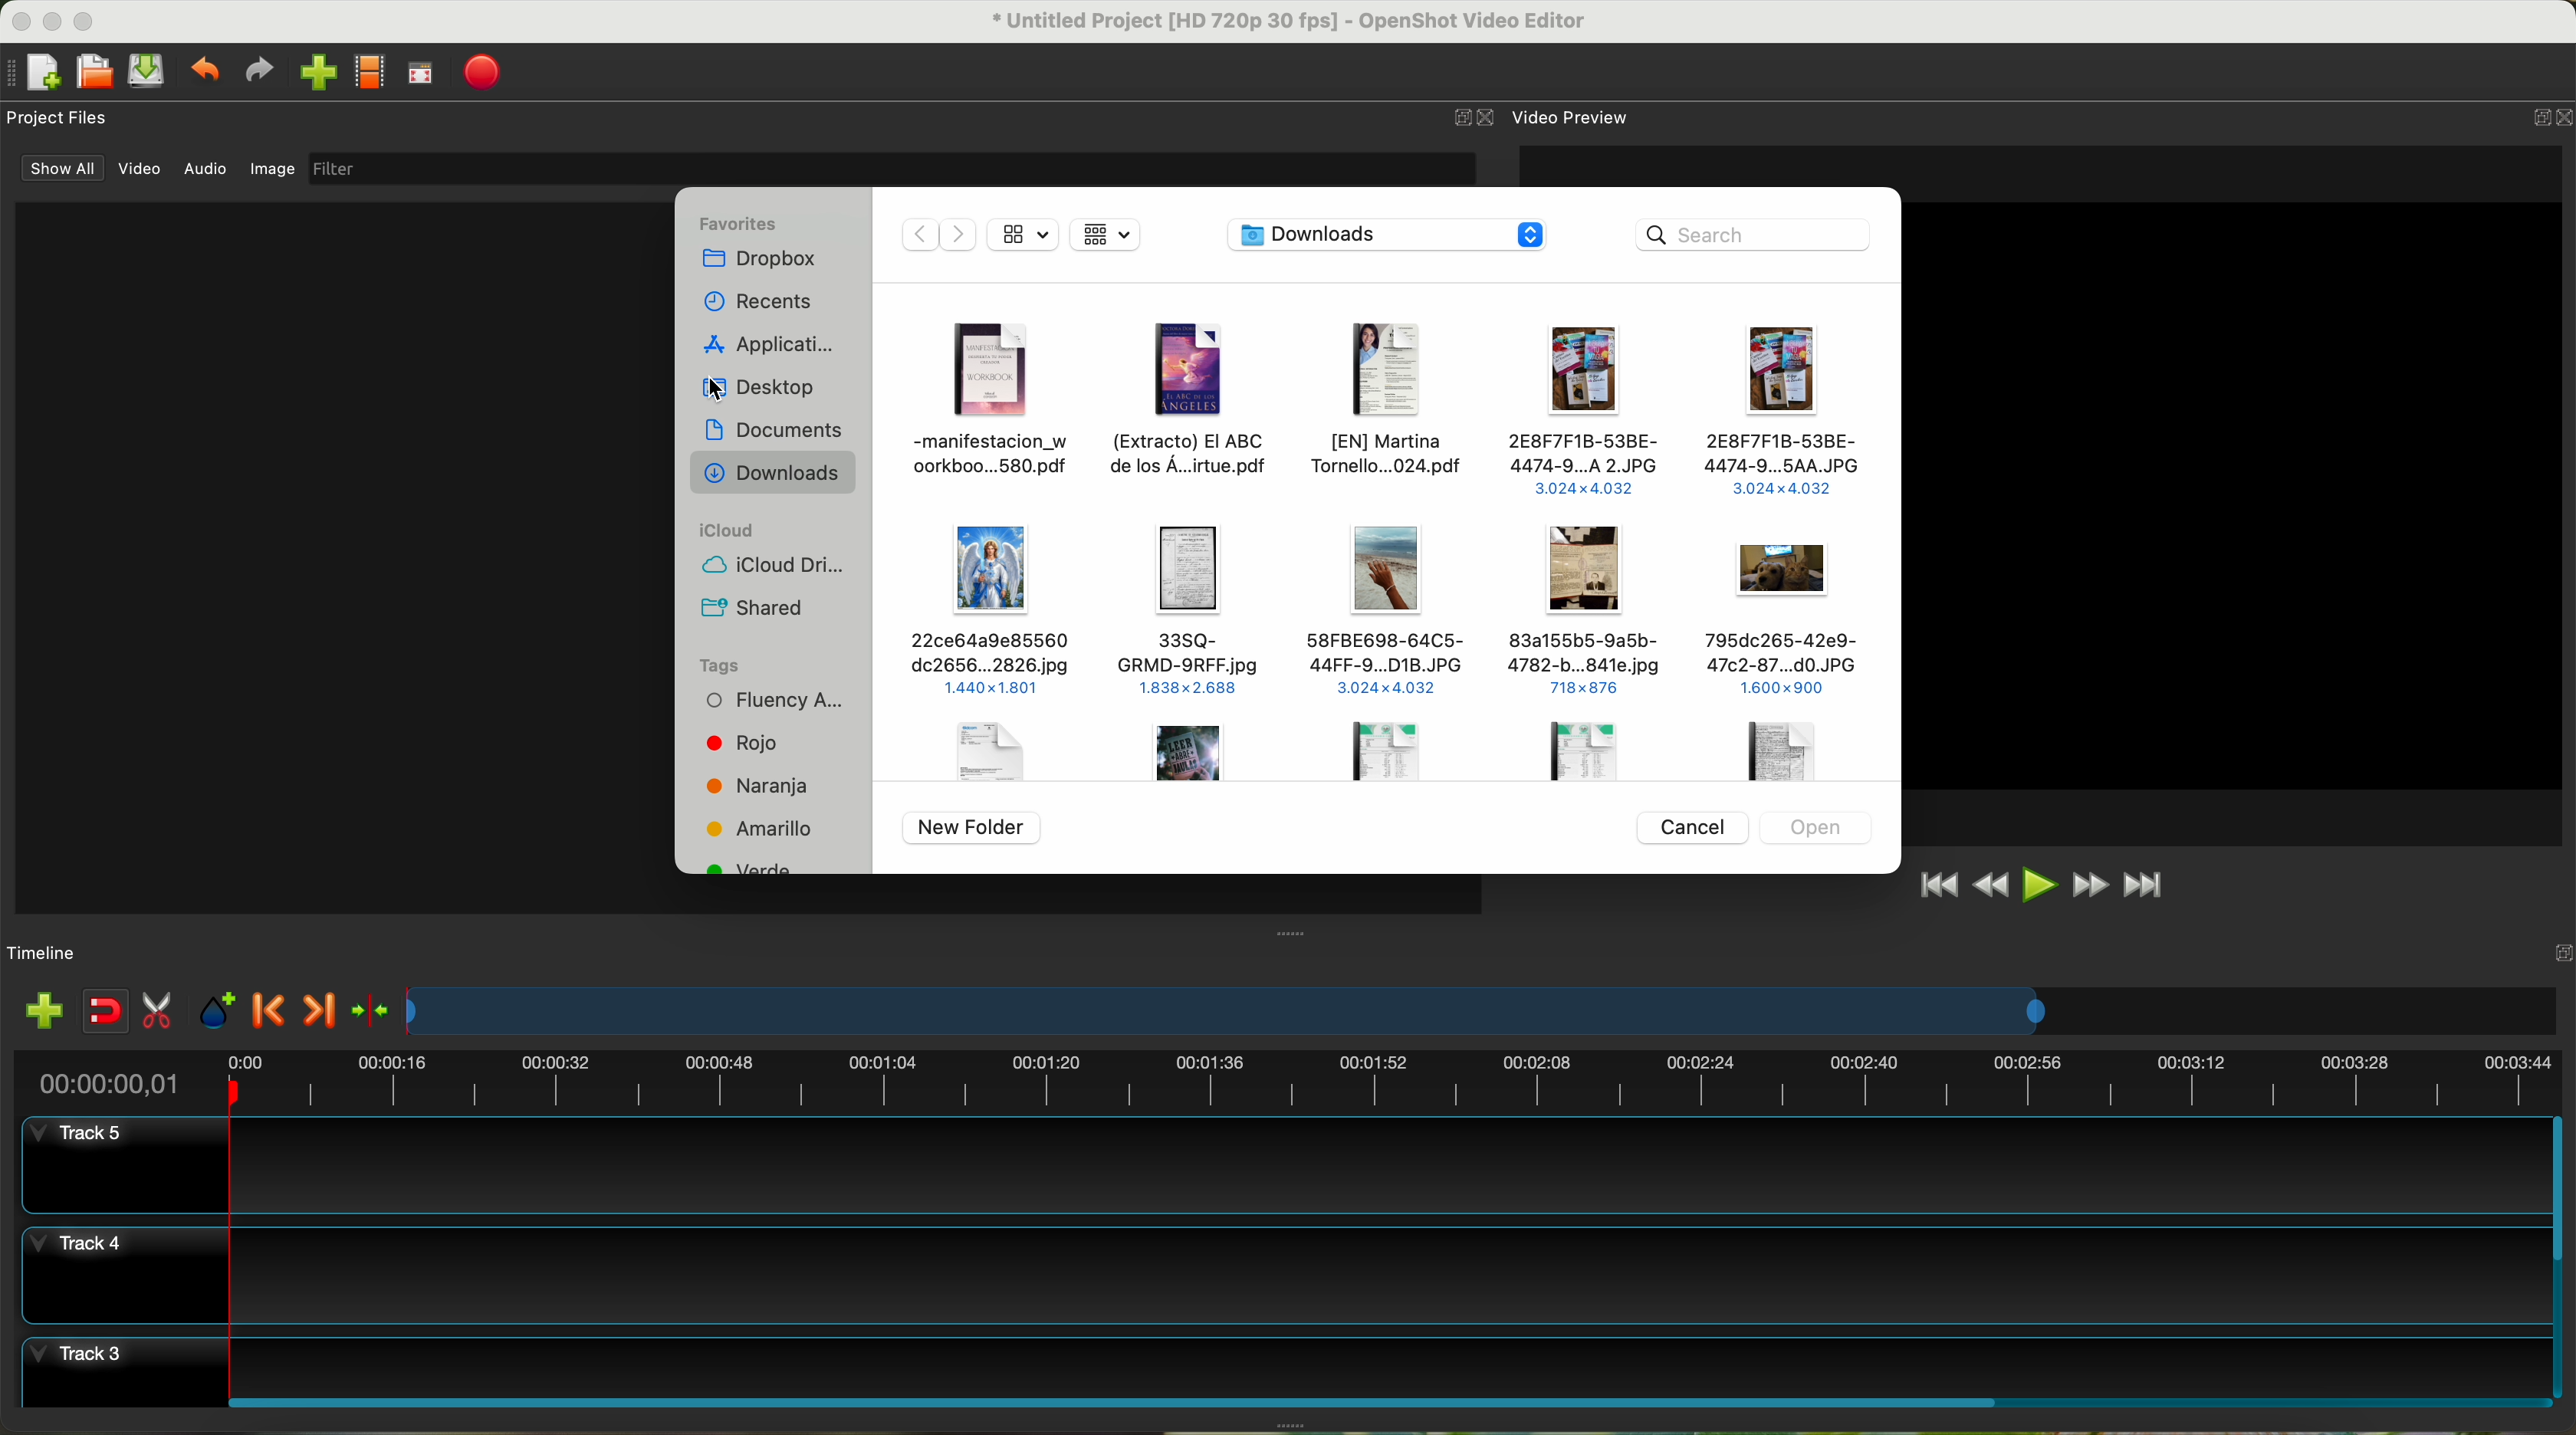 This screenshot has width=2576, height=1435. What do you see at coordinates (272, 171) in the screenshot?
I see `image` at bounding box center [272, 171].